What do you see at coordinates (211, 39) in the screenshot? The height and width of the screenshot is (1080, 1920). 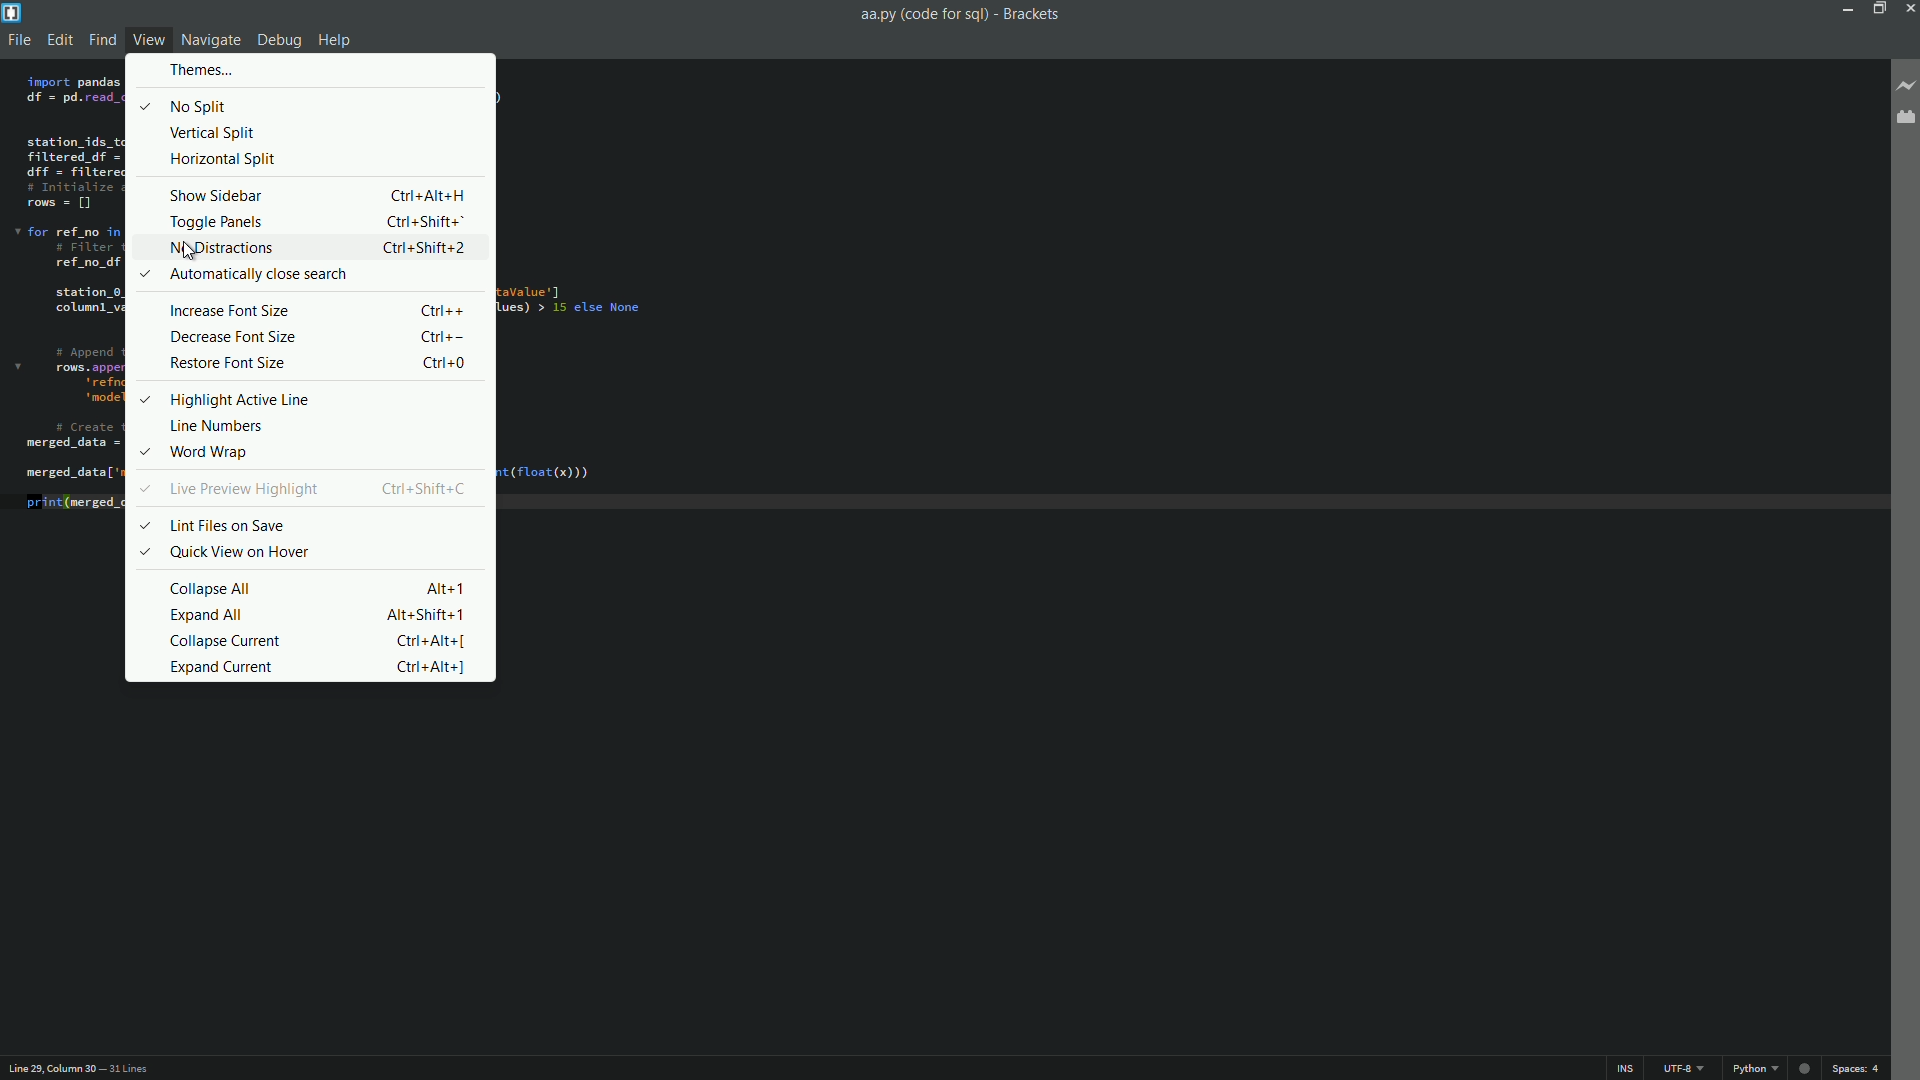 I see `navigate menu` at bounding box center [211, 39].